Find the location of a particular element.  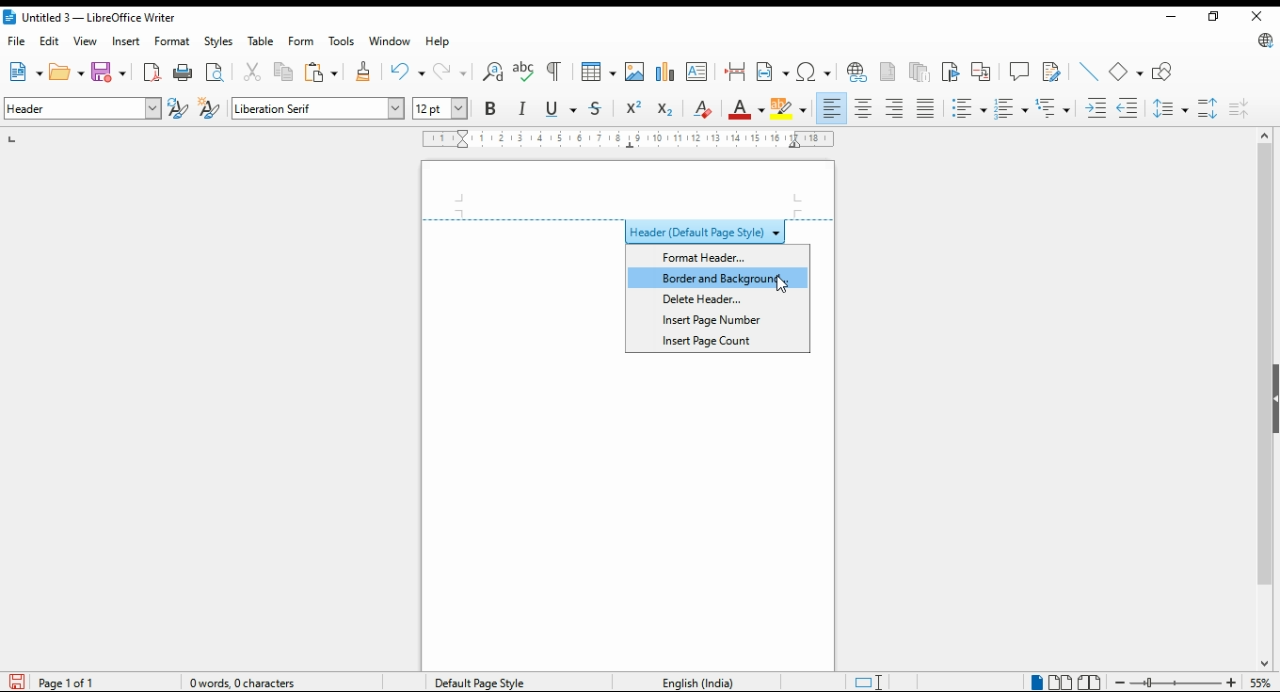

toggle cursor is located at coordinates (871, 682).